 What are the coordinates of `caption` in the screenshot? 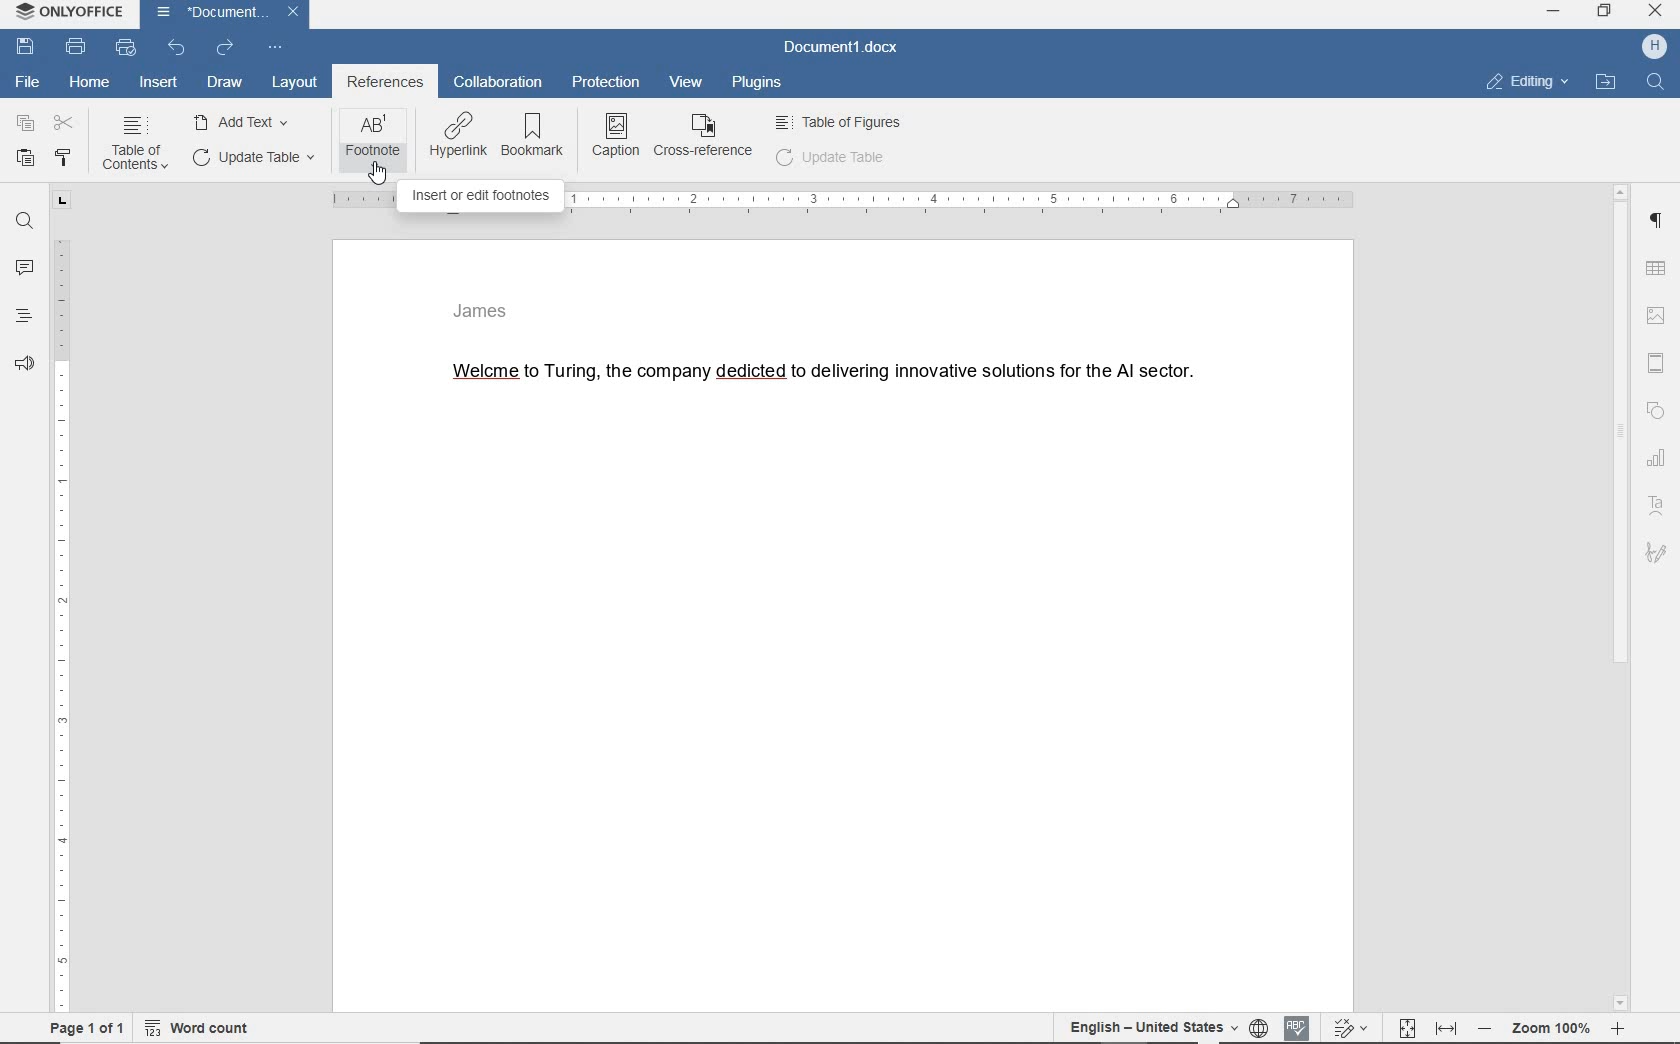 It's located at (617, 134).